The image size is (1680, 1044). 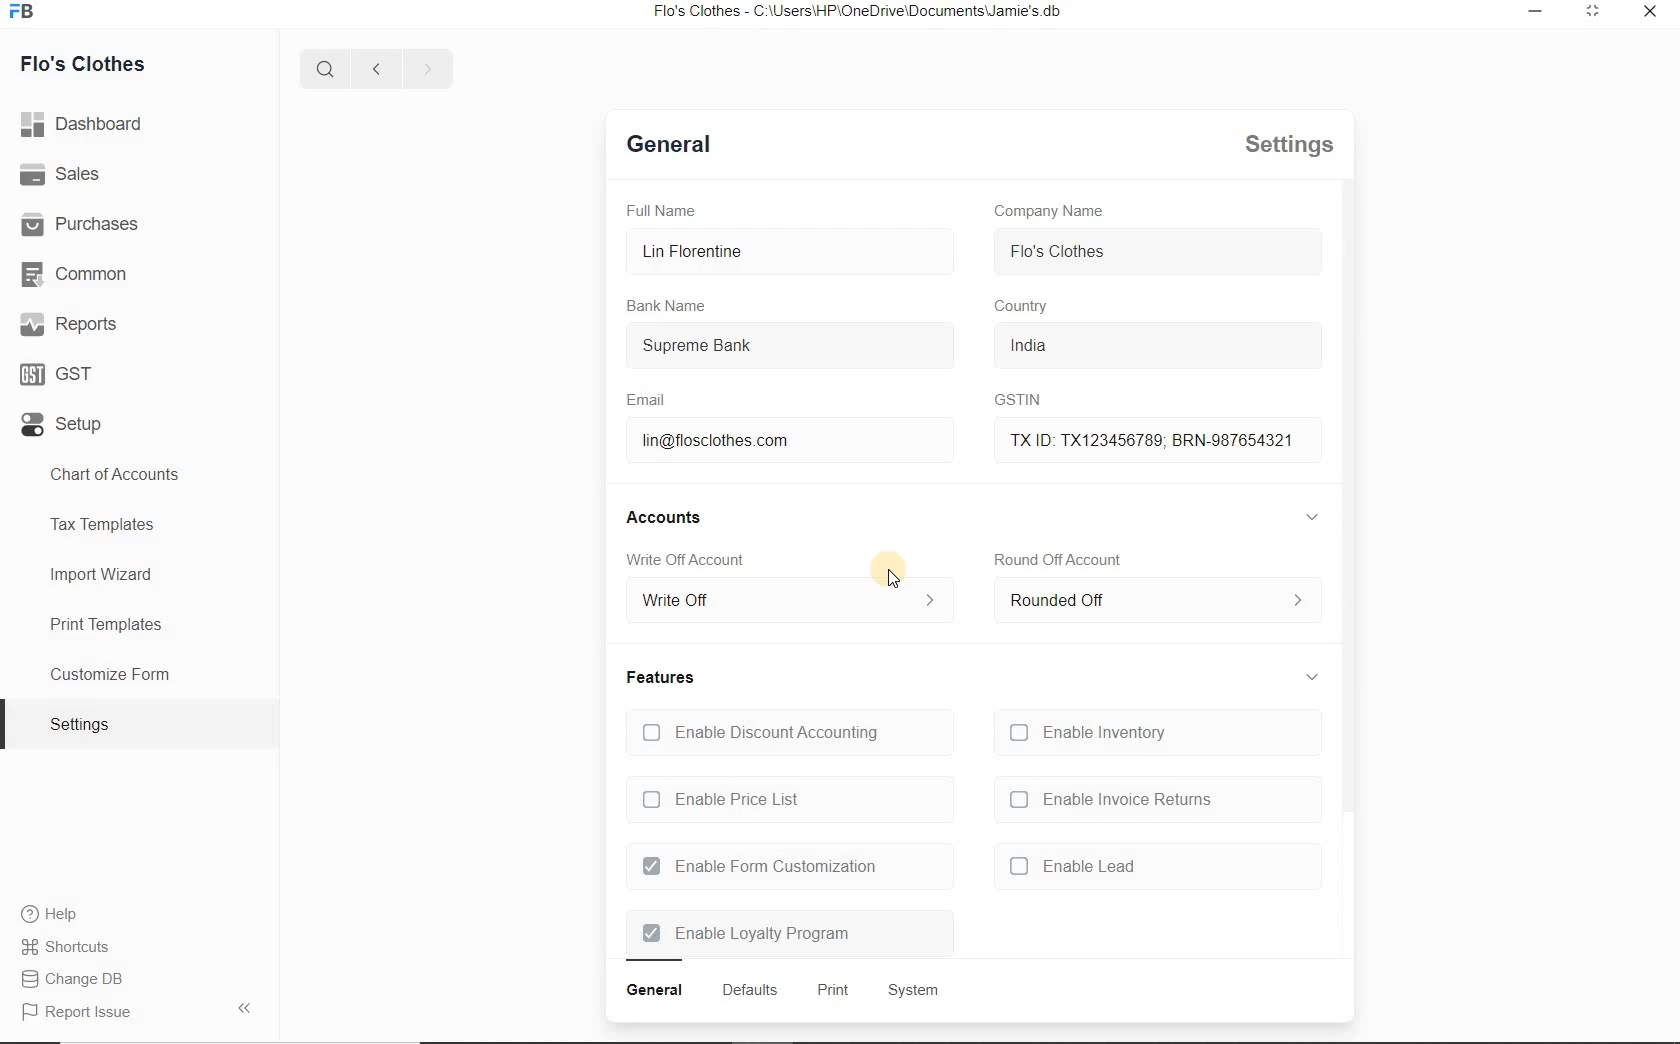 I want to click on General, so click(x=653, y=989).